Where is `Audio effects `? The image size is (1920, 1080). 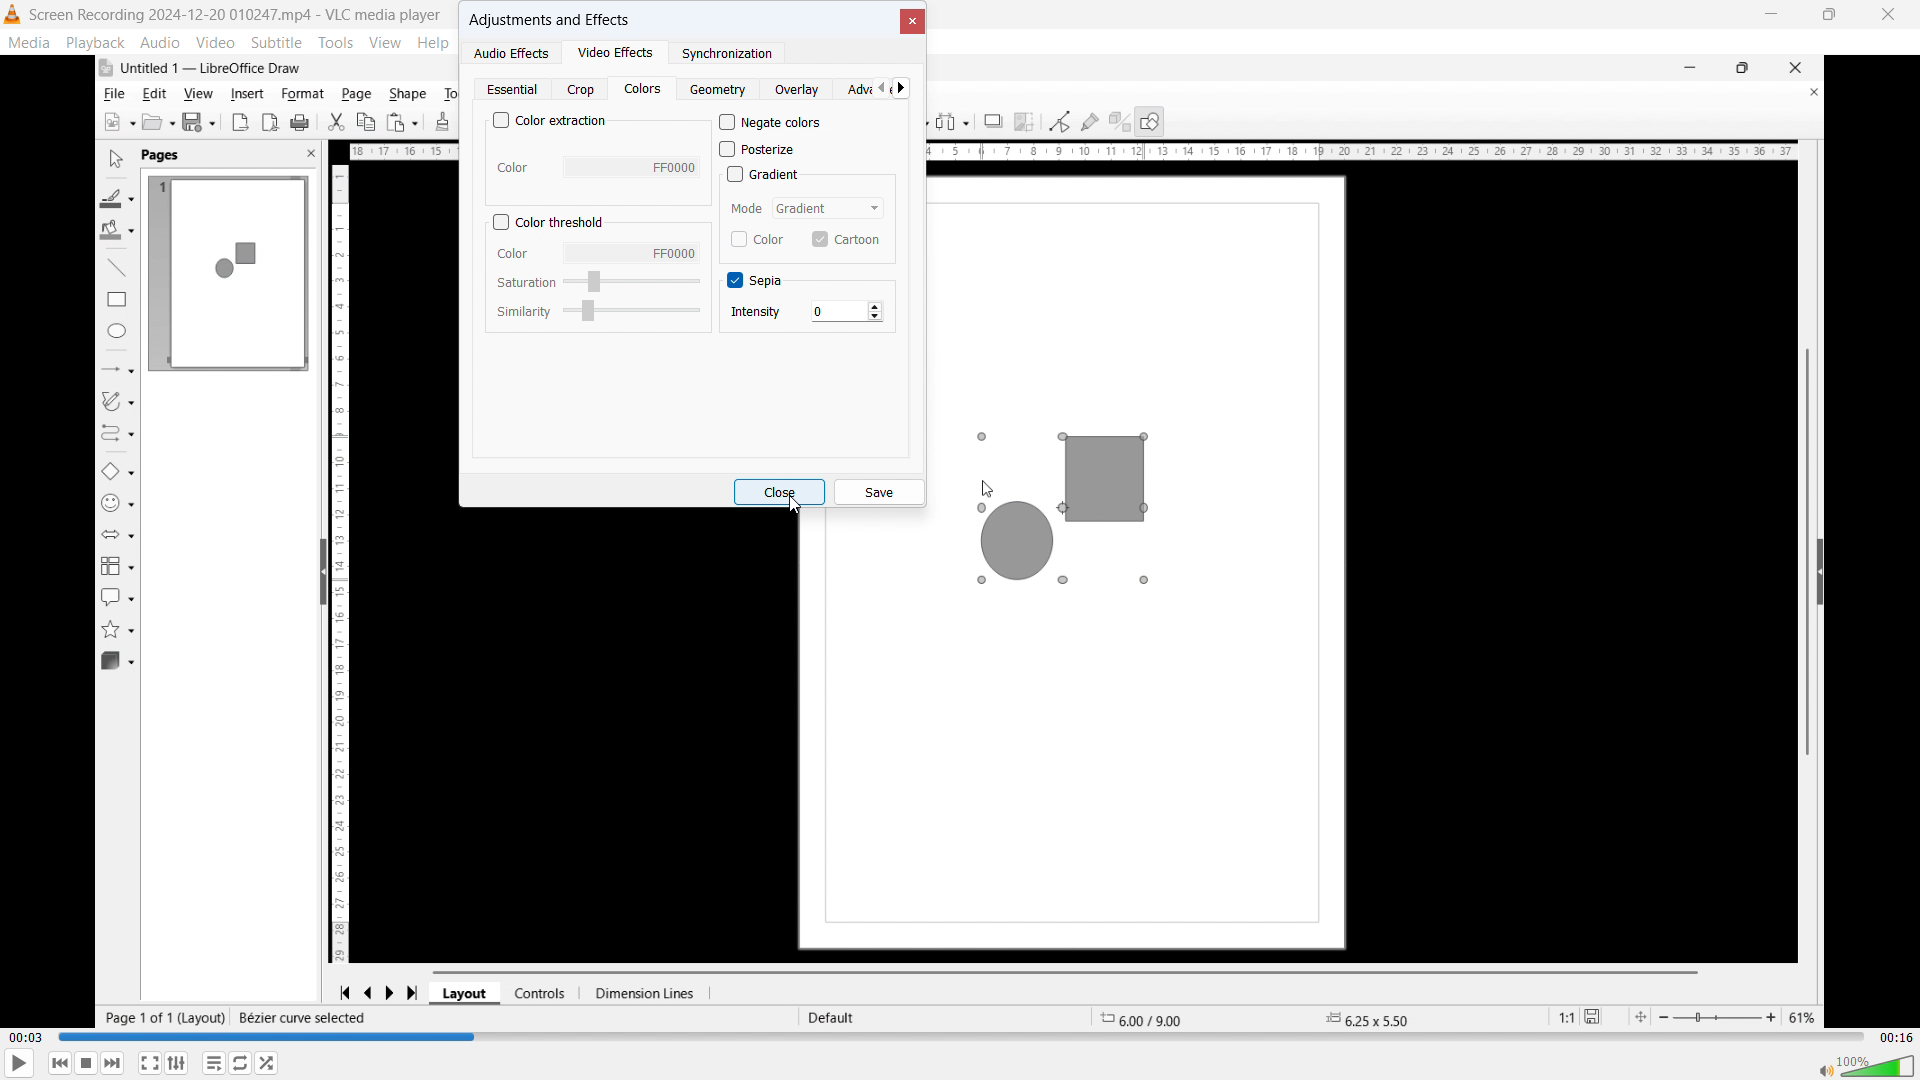 Audio effects  is located at coordinates (511, 53).